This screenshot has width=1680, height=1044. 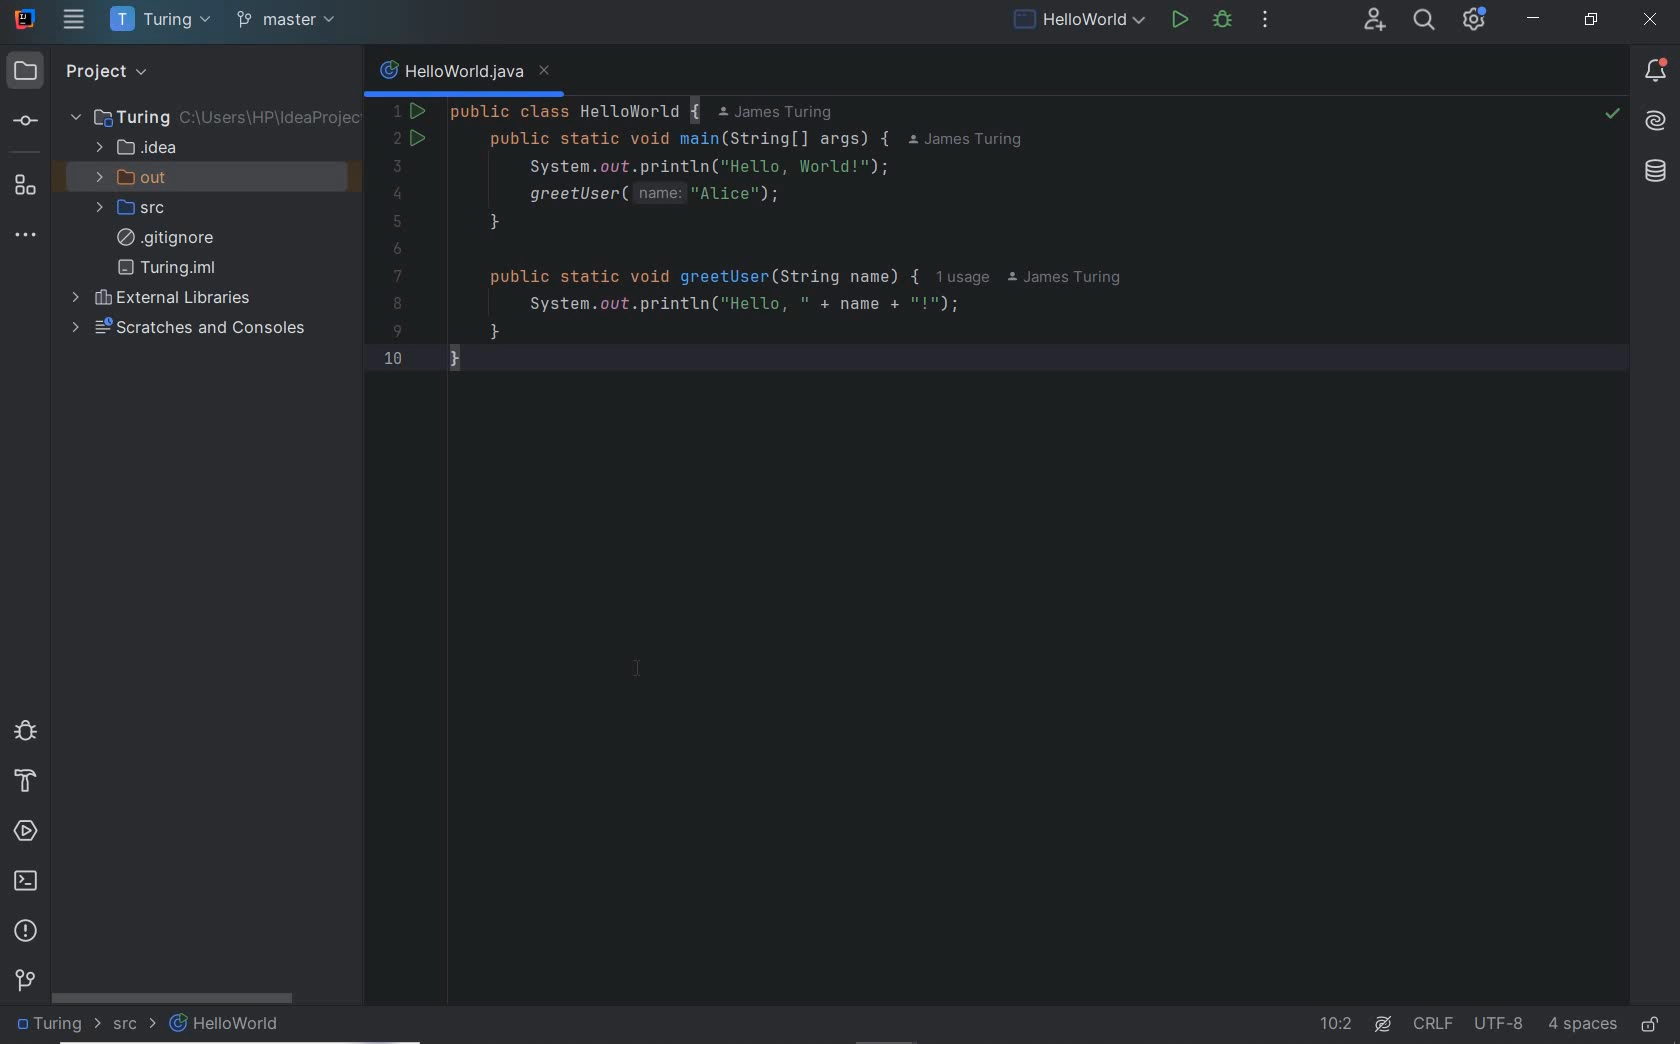 I want to click on src, so click(x=138, y=208).